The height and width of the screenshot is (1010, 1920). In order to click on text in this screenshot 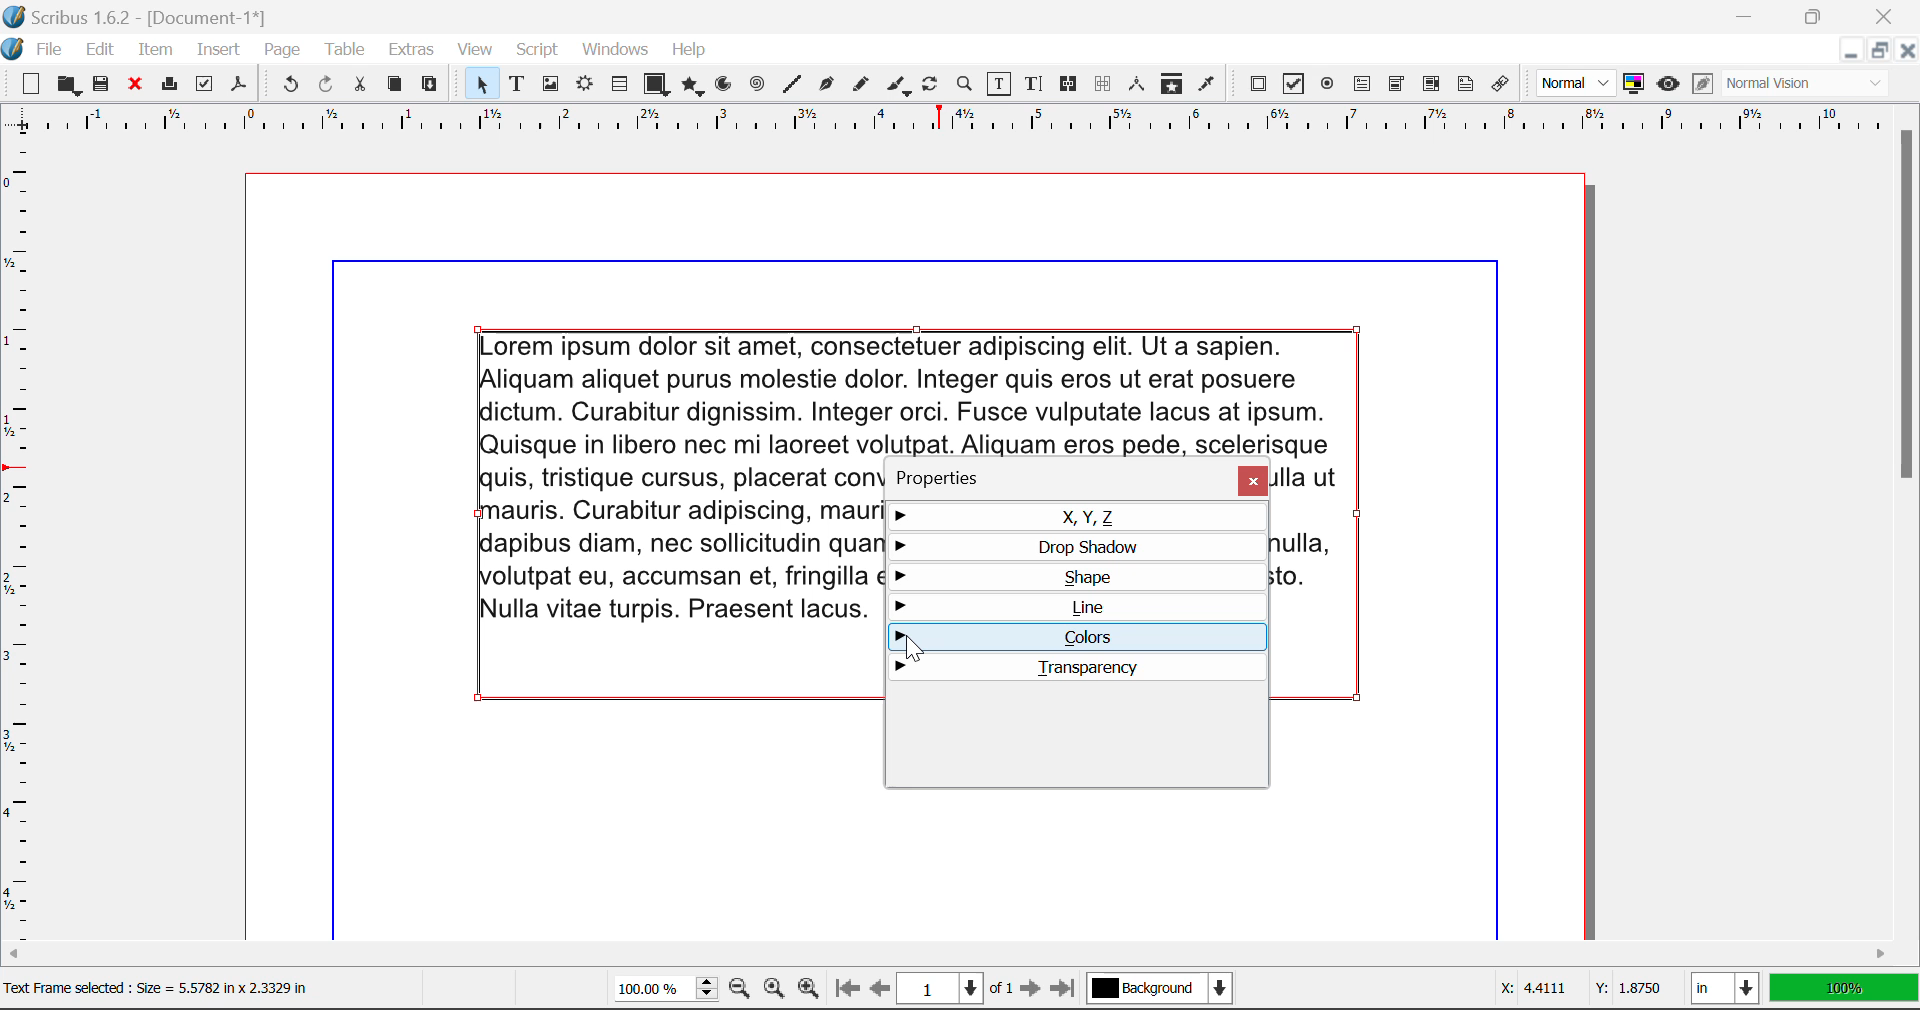, I will do `click(916, 395)`.